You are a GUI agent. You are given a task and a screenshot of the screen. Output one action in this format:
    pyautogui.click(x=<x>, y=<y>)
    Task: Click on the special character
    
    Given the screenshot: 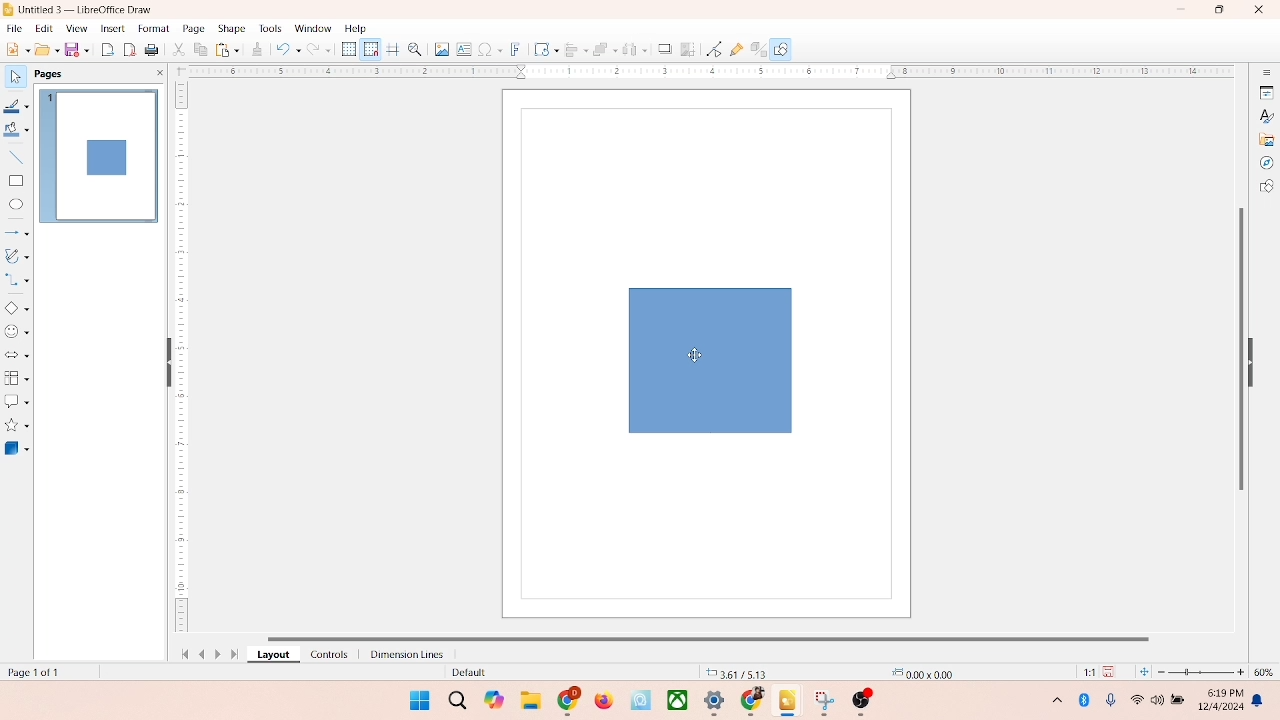 What is the action you would take?
    pyautogui.click(x=490, y=49)
    